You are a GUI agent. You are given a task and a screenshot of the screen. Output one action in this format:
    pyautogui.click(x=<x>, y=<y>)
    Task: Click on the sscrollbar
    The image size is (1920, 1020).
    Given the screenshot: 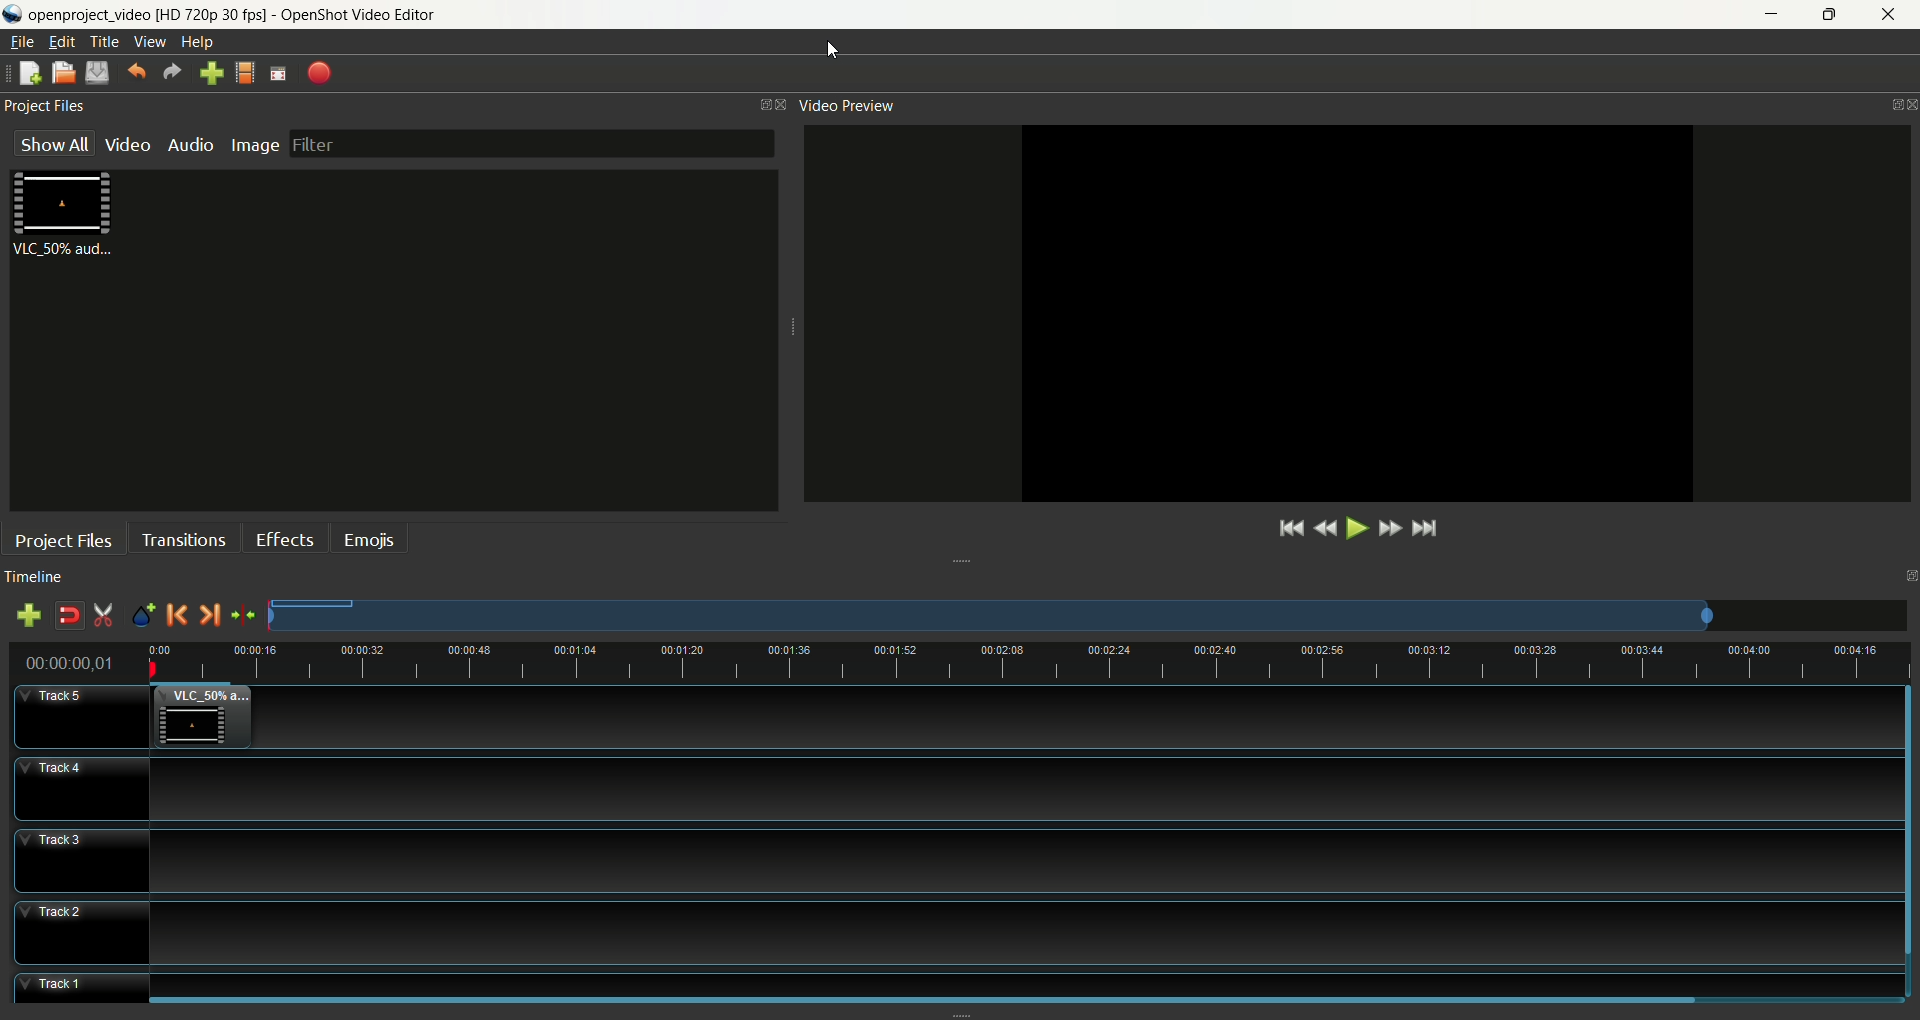 What is the action you would take?
    pyautogui.click(x=1908, y=836)
    